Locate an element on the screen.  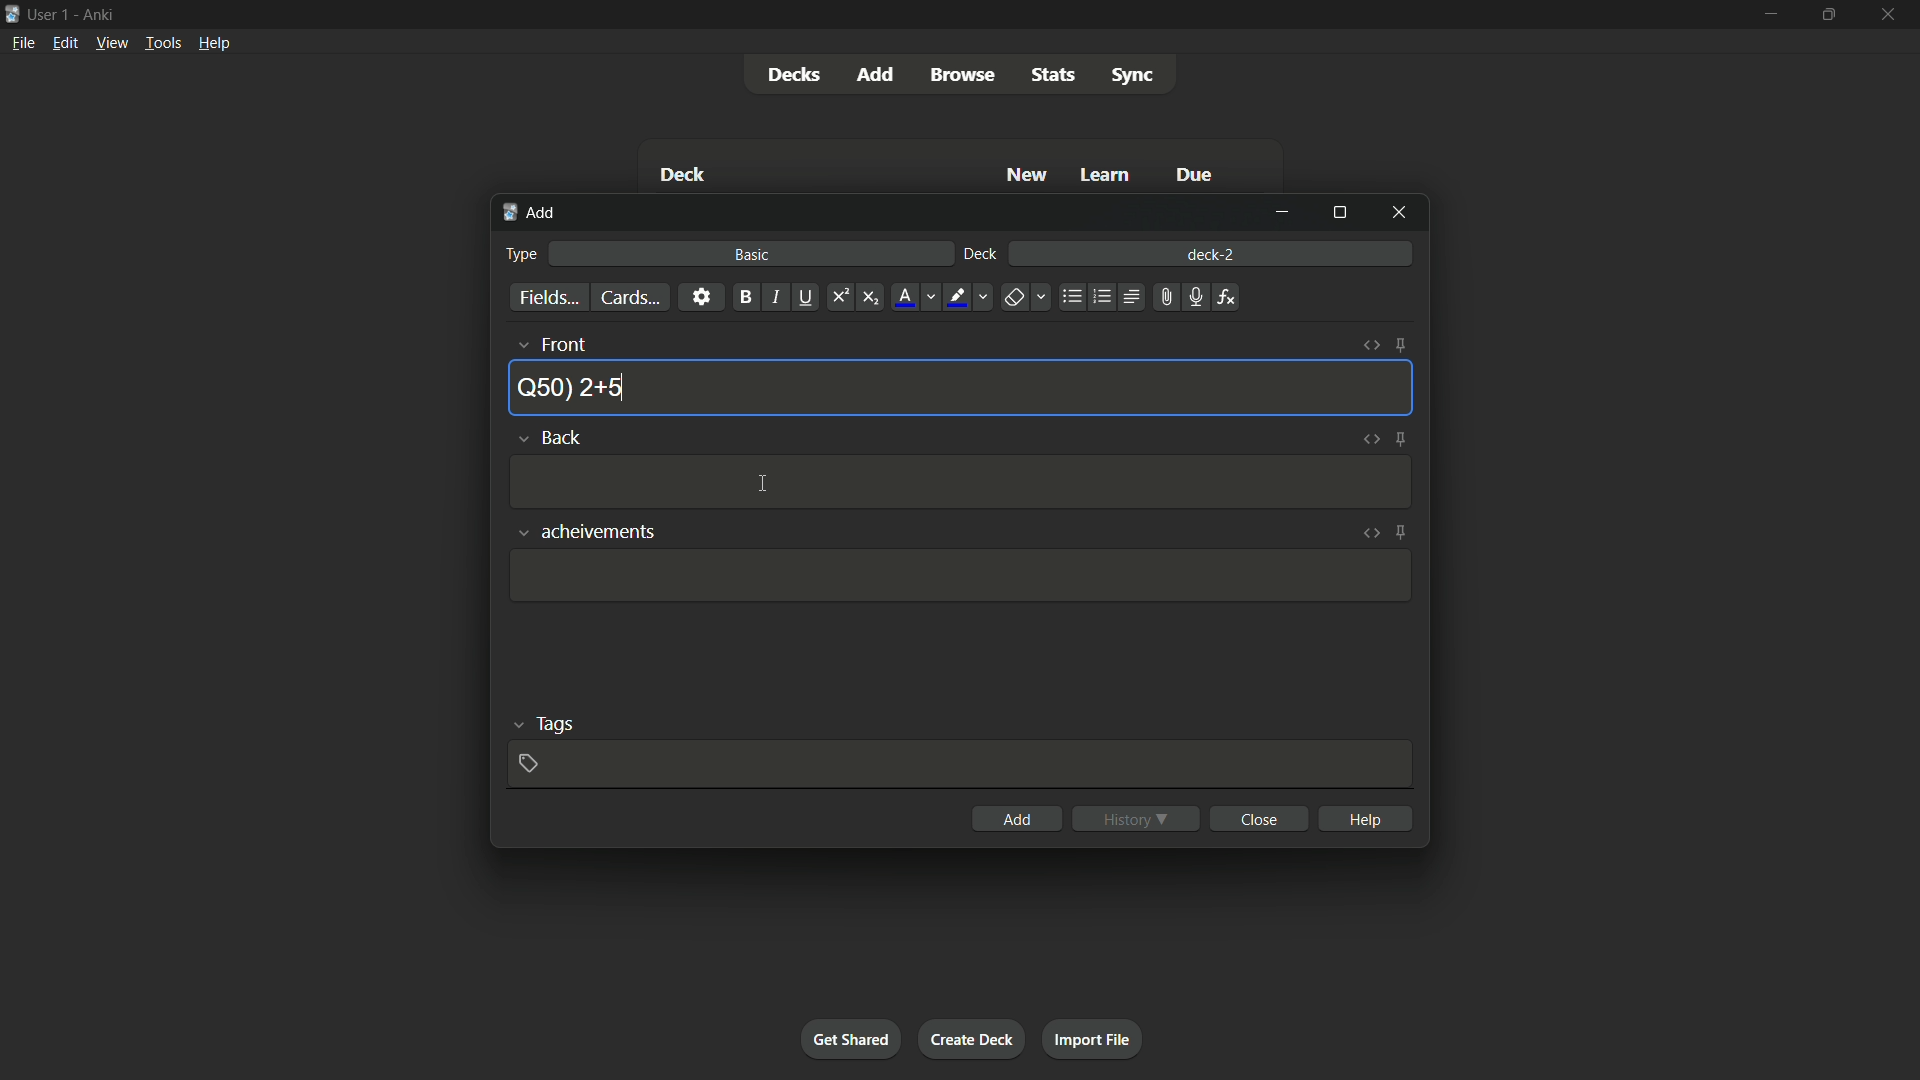
toggle html editor is located at coordinates (1370, 534).